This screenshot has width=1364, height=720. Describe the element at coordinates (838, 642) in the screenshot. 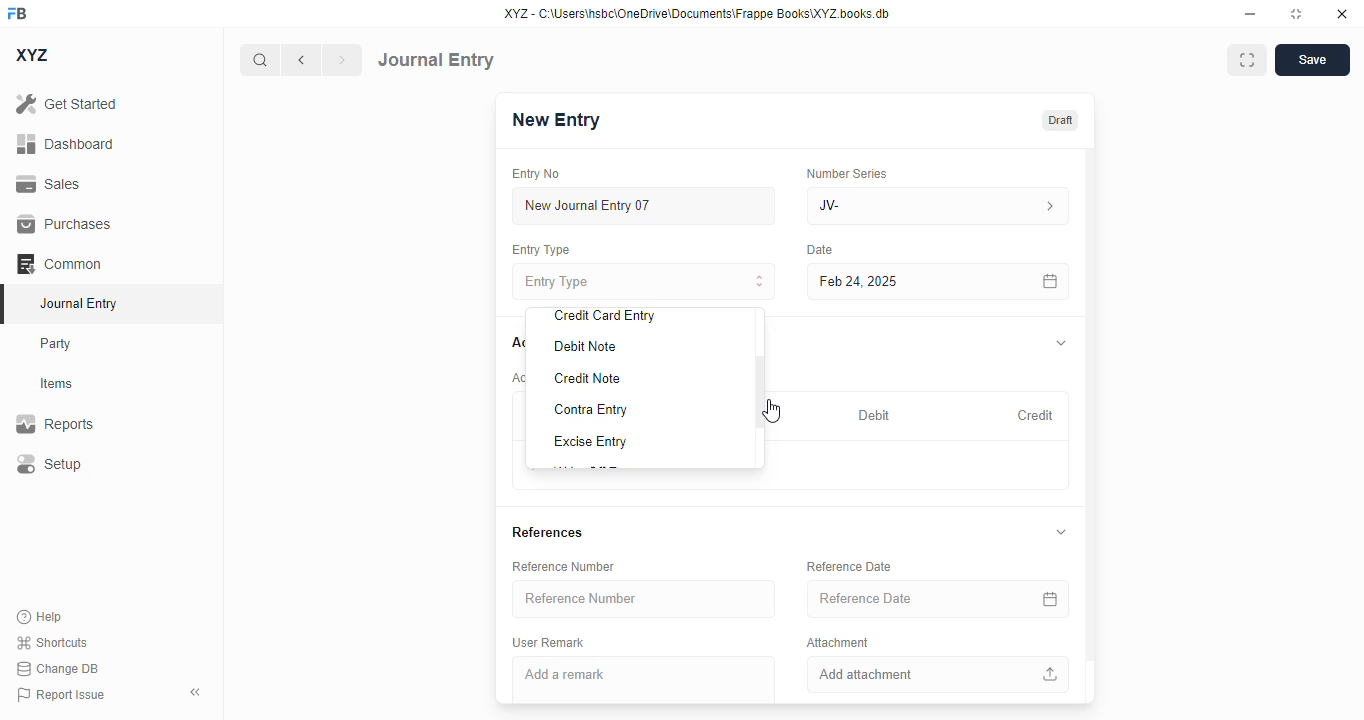

I see `attachment` at that location.